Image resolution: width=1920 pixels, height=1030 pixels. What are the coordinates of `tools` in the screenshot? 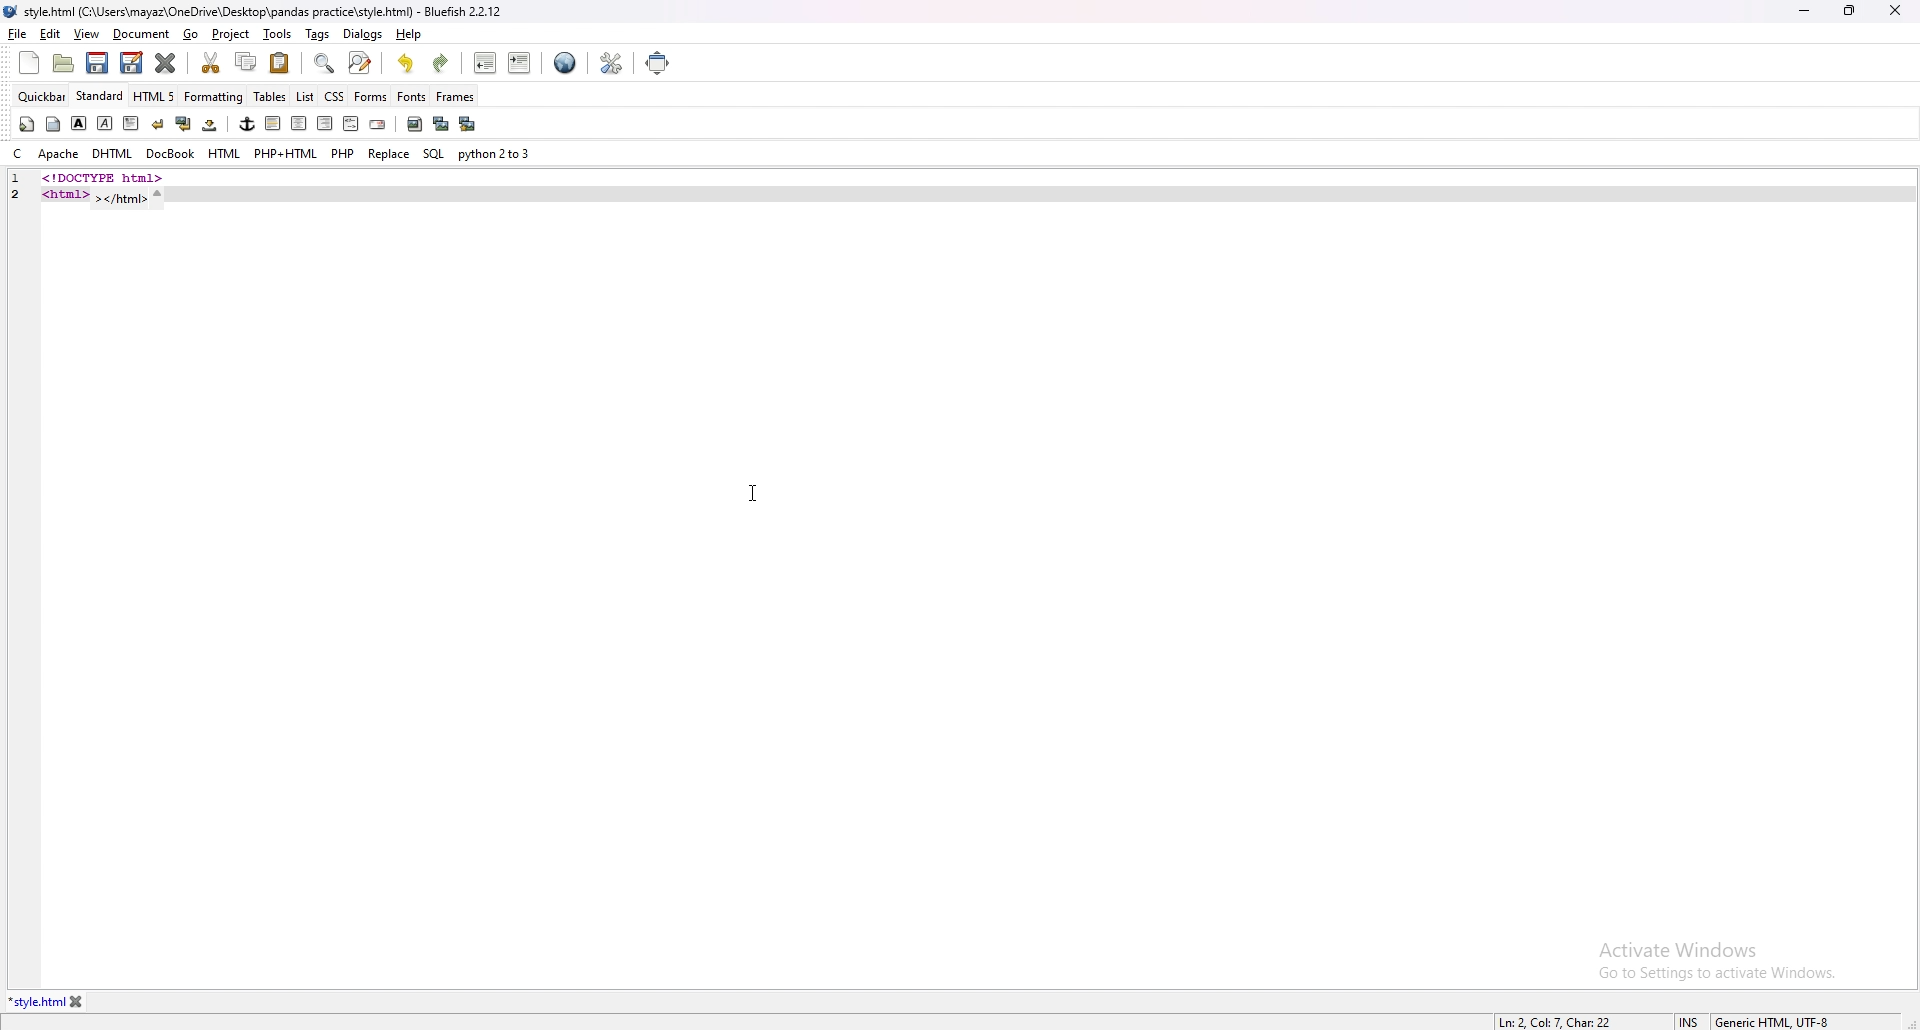 It's located at (278, 34).